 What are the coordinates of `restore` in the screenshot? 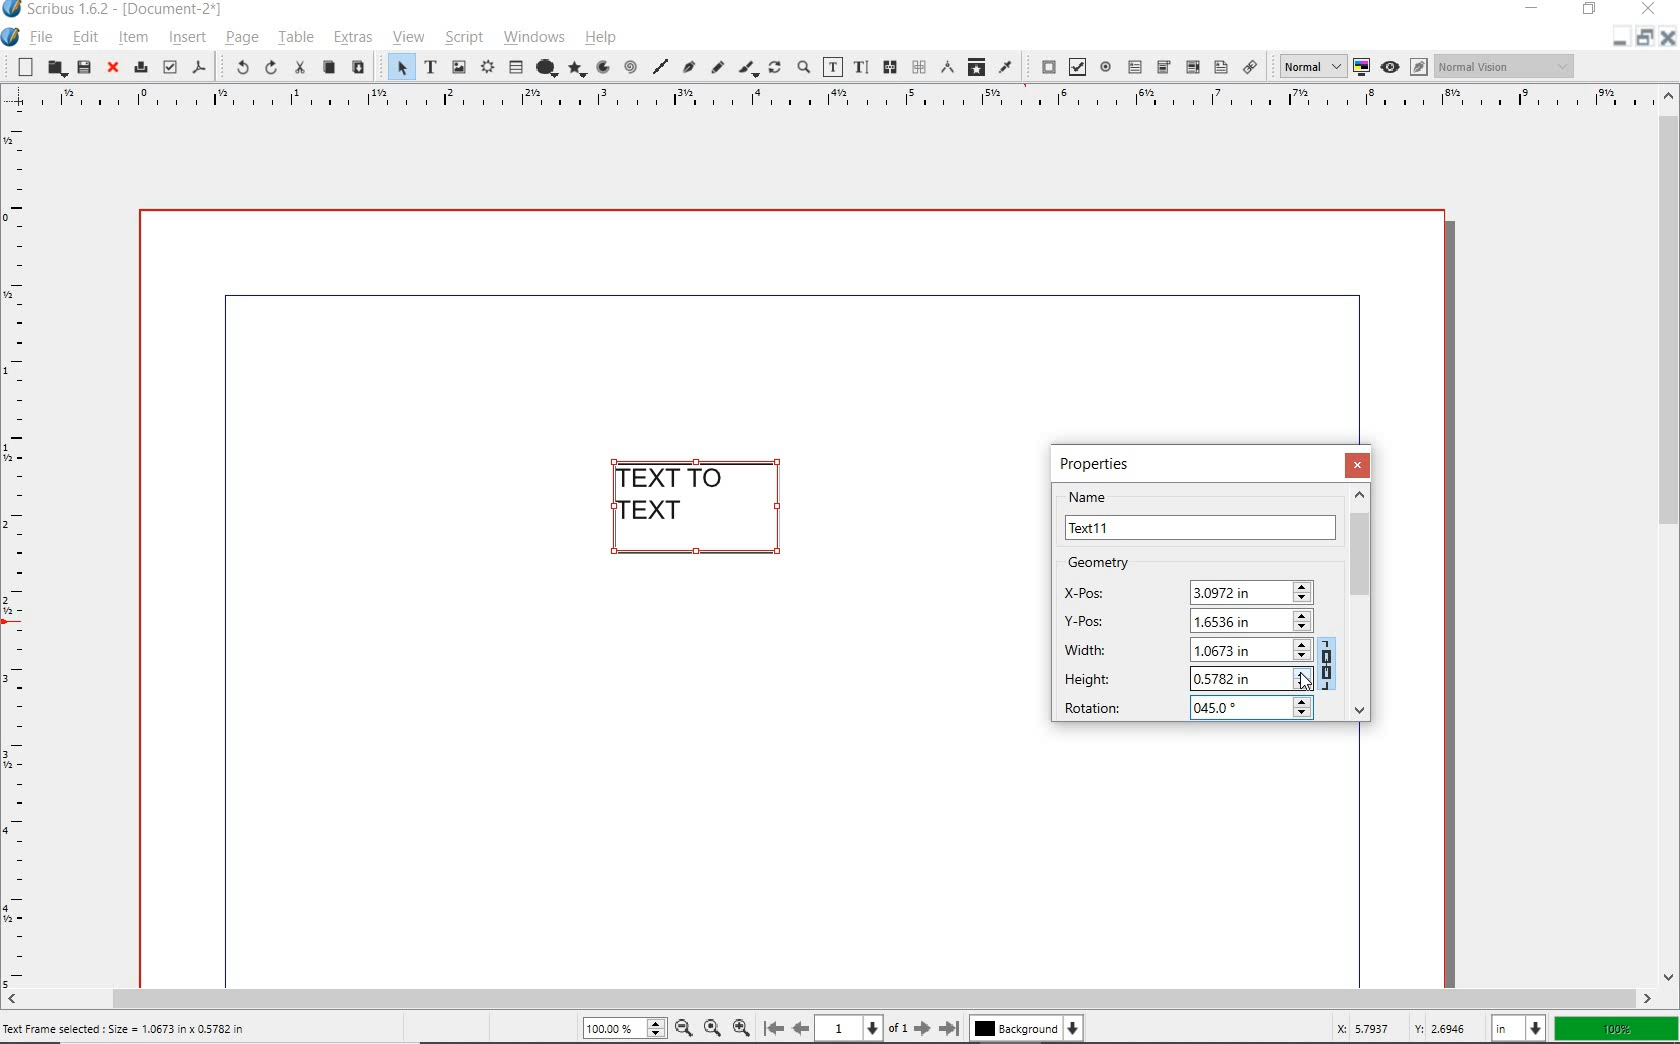 It's located at (1647, 41).